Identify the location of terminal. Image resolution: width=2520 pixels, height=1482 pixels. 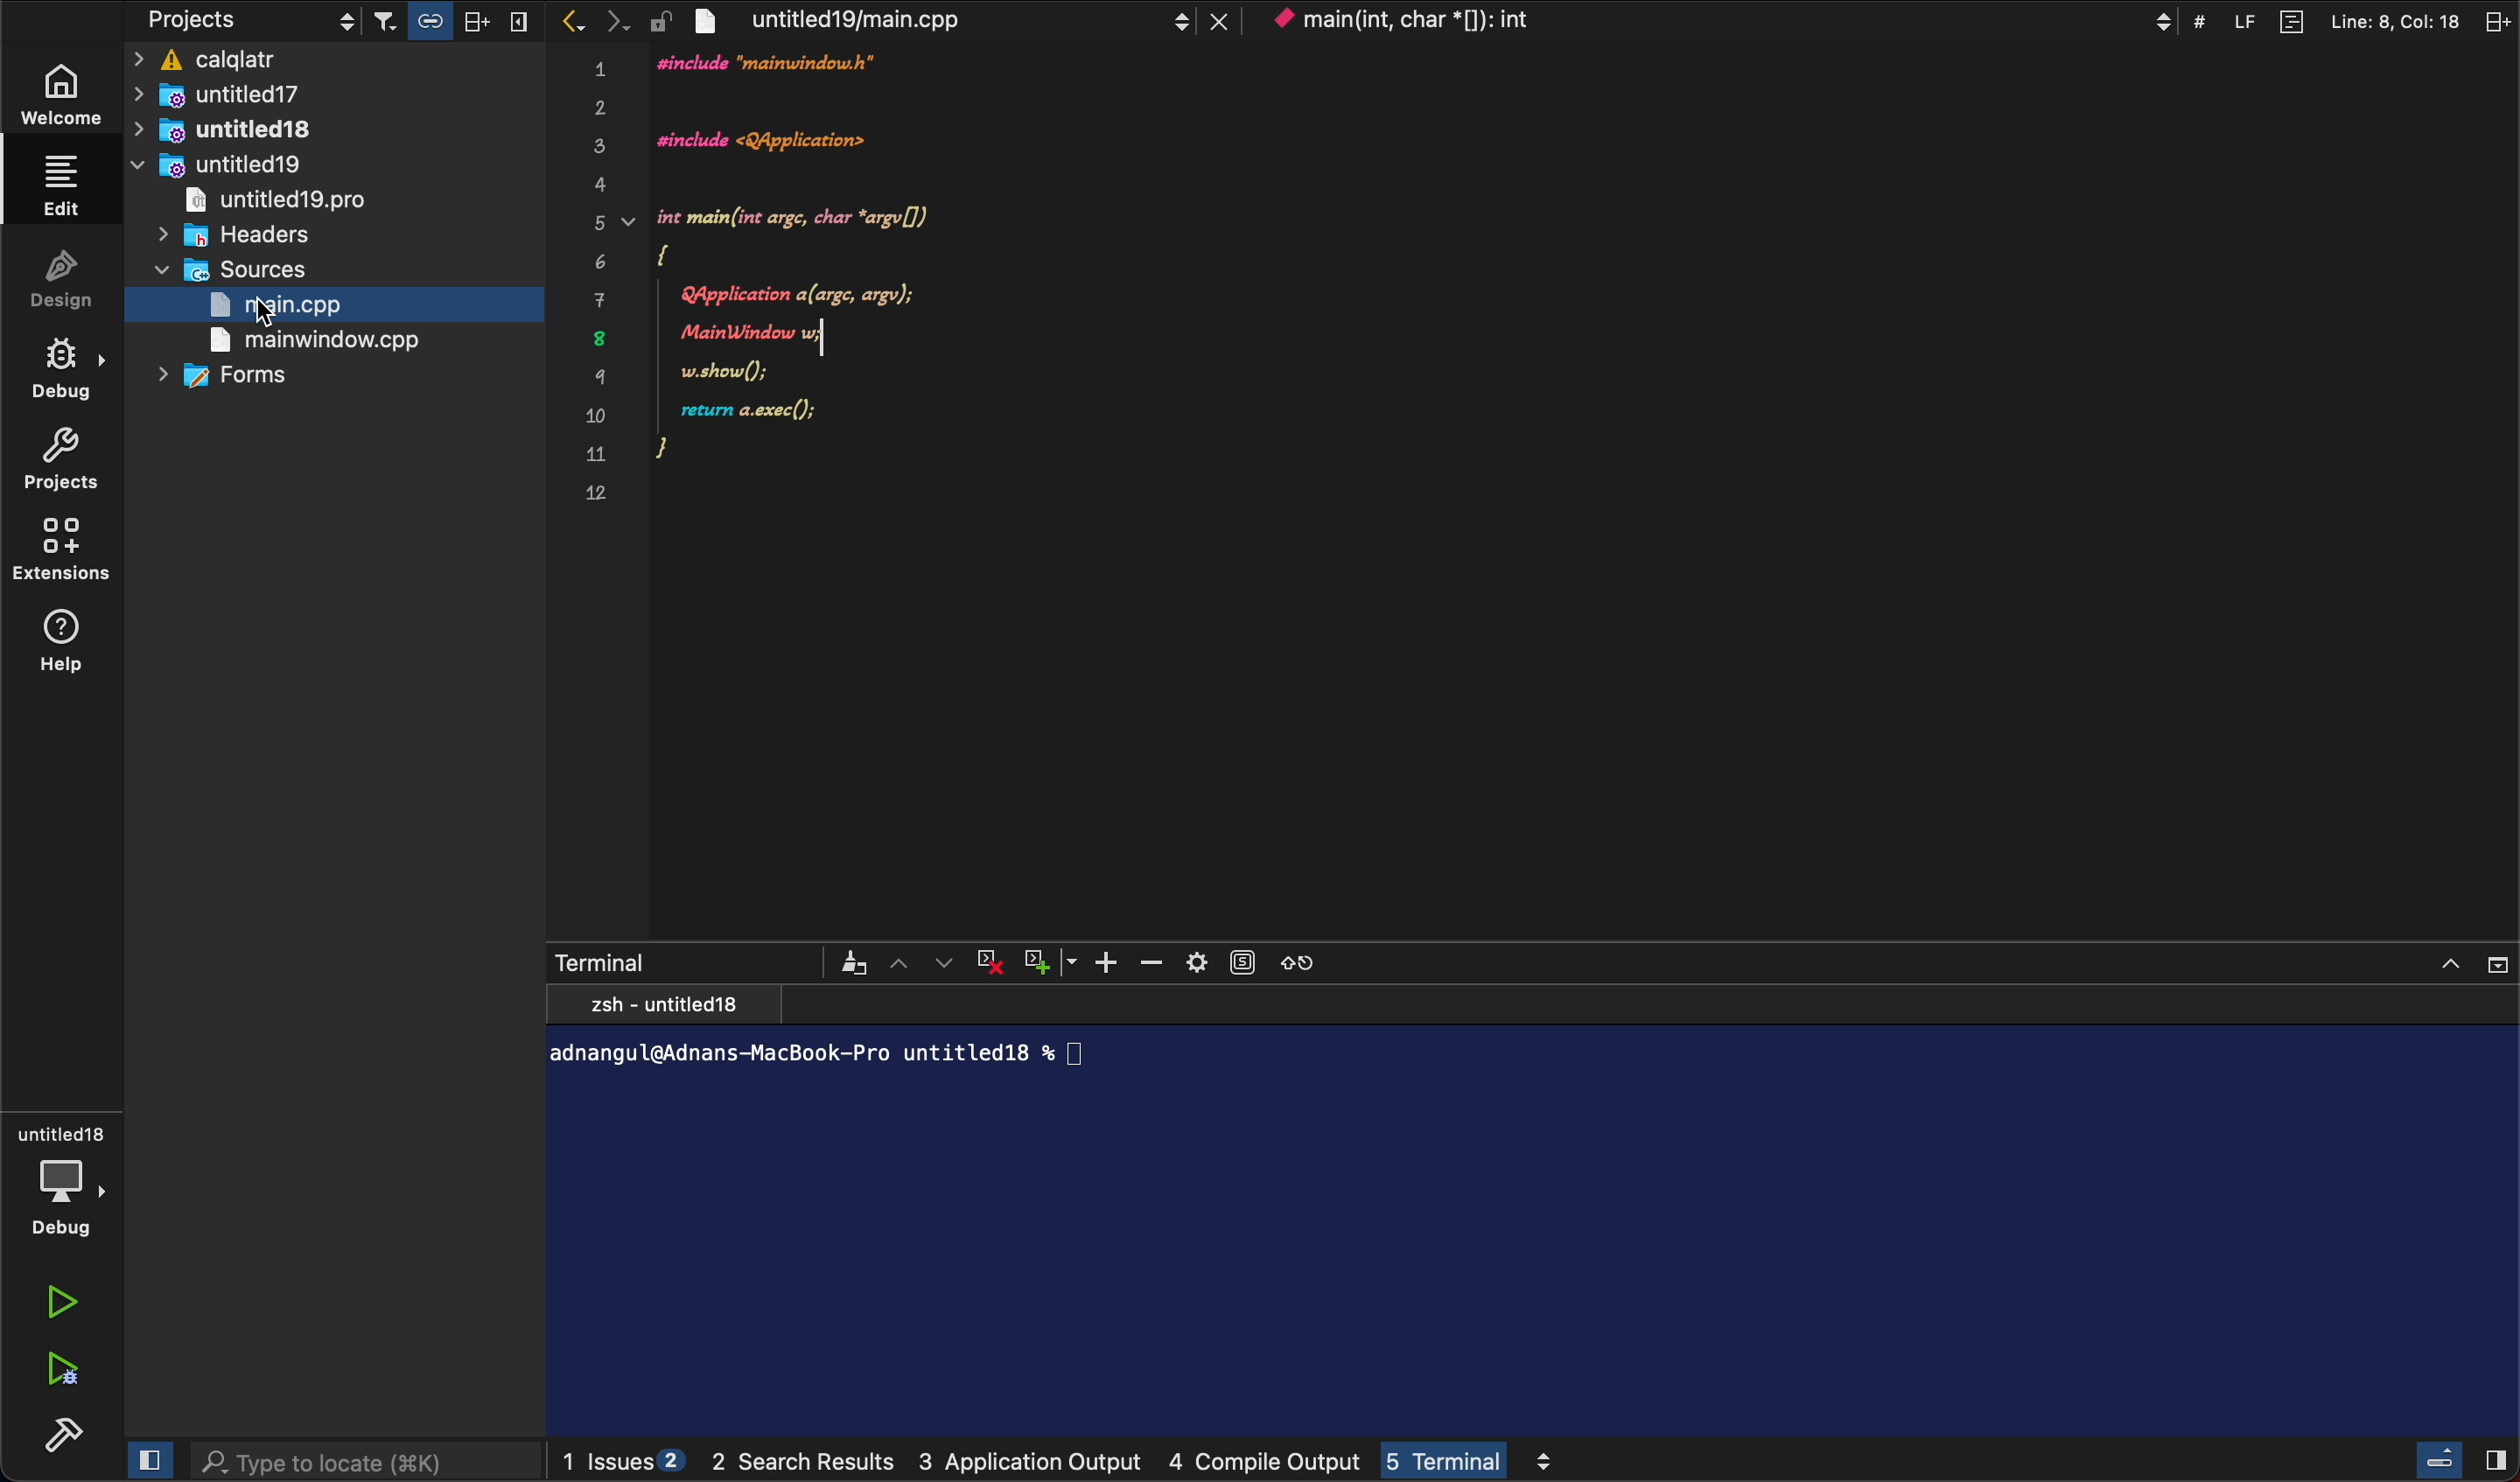
(1528, 1211).